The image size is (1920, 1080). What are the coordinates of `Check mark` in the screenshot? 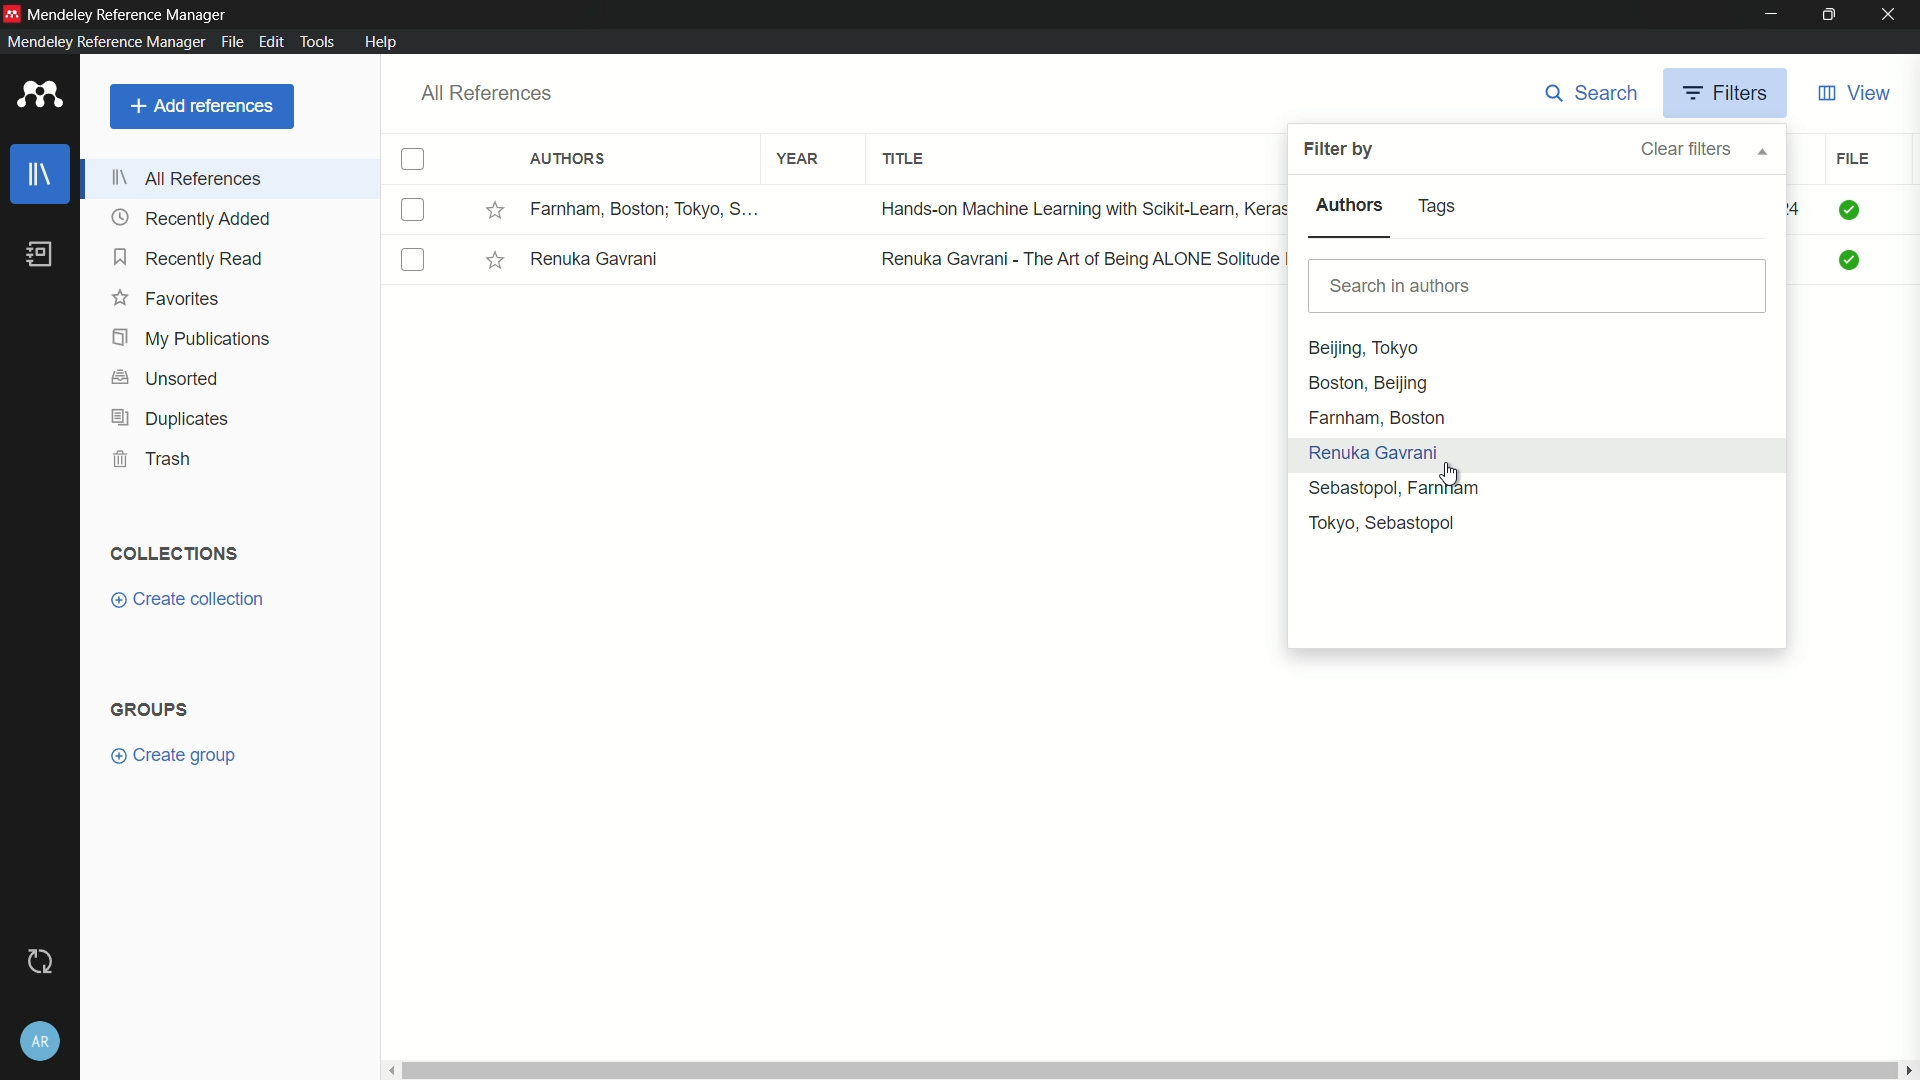 It's located at (1850, 261).